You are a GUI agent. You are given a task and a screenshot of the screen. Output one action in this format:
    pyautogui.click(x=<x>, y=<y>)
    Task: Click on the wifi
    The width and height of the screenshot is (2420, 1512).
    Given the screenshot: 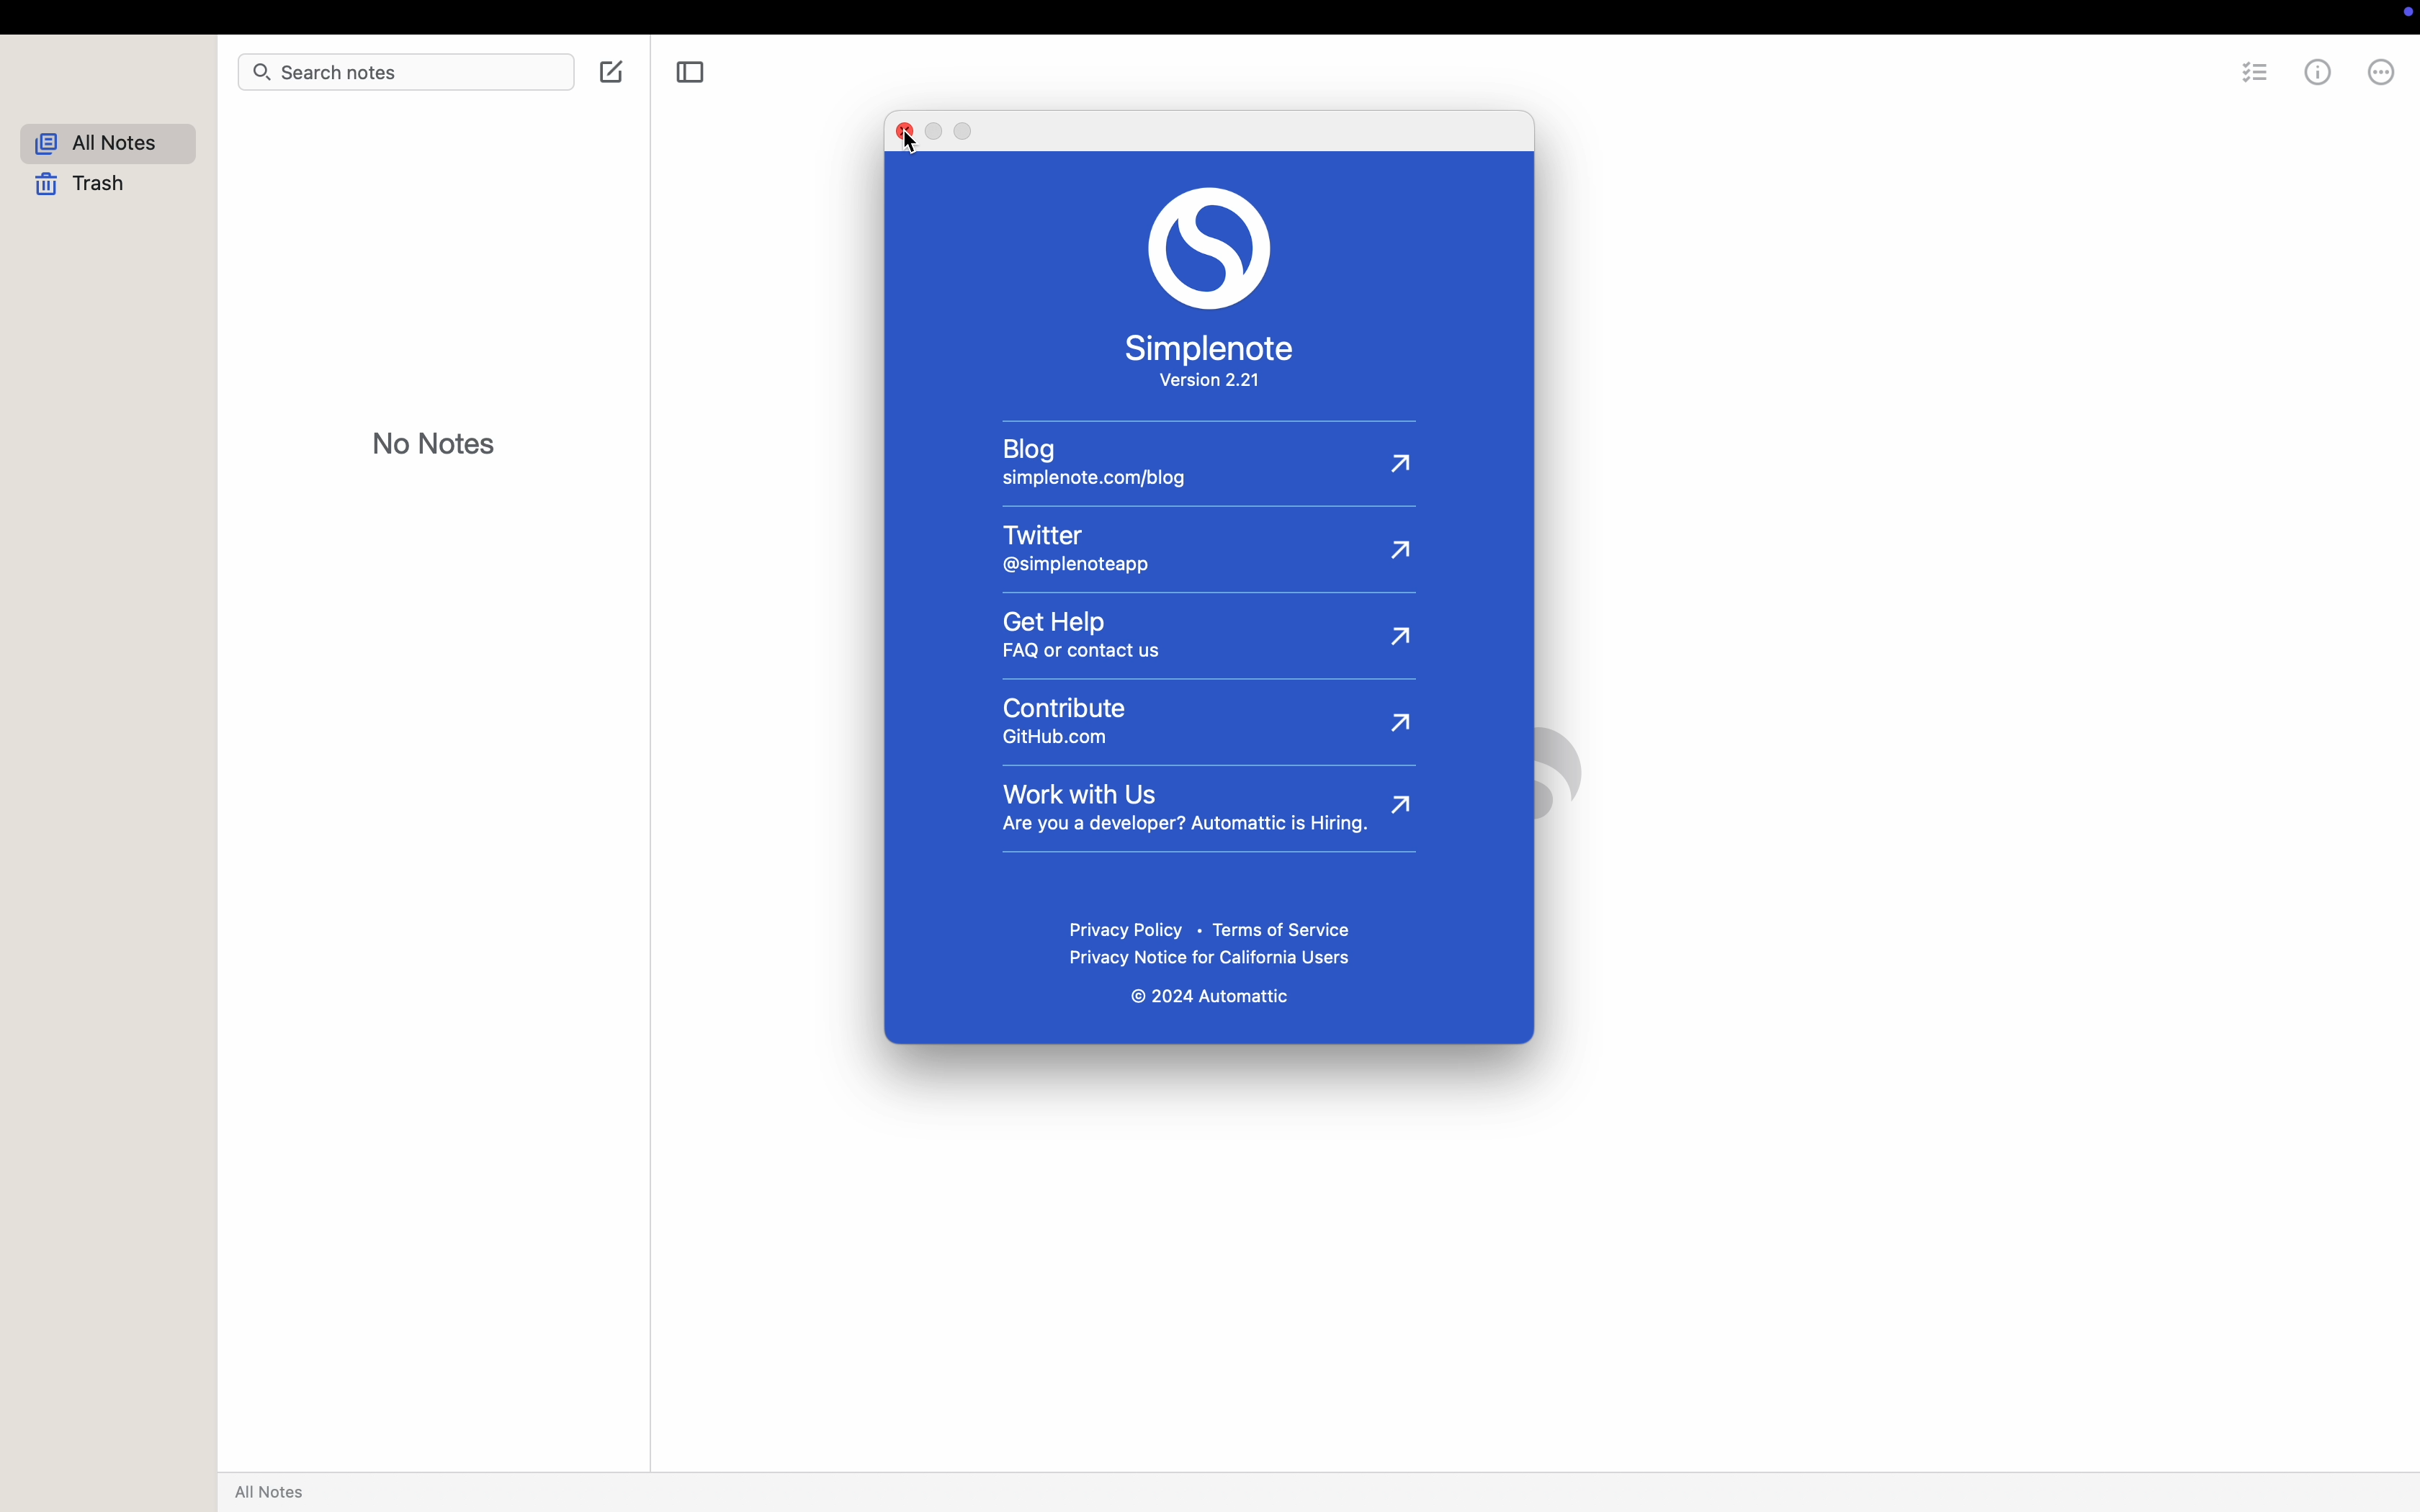 What is the action you would take?
    pyautogui.click(x=2098, y=19)
    